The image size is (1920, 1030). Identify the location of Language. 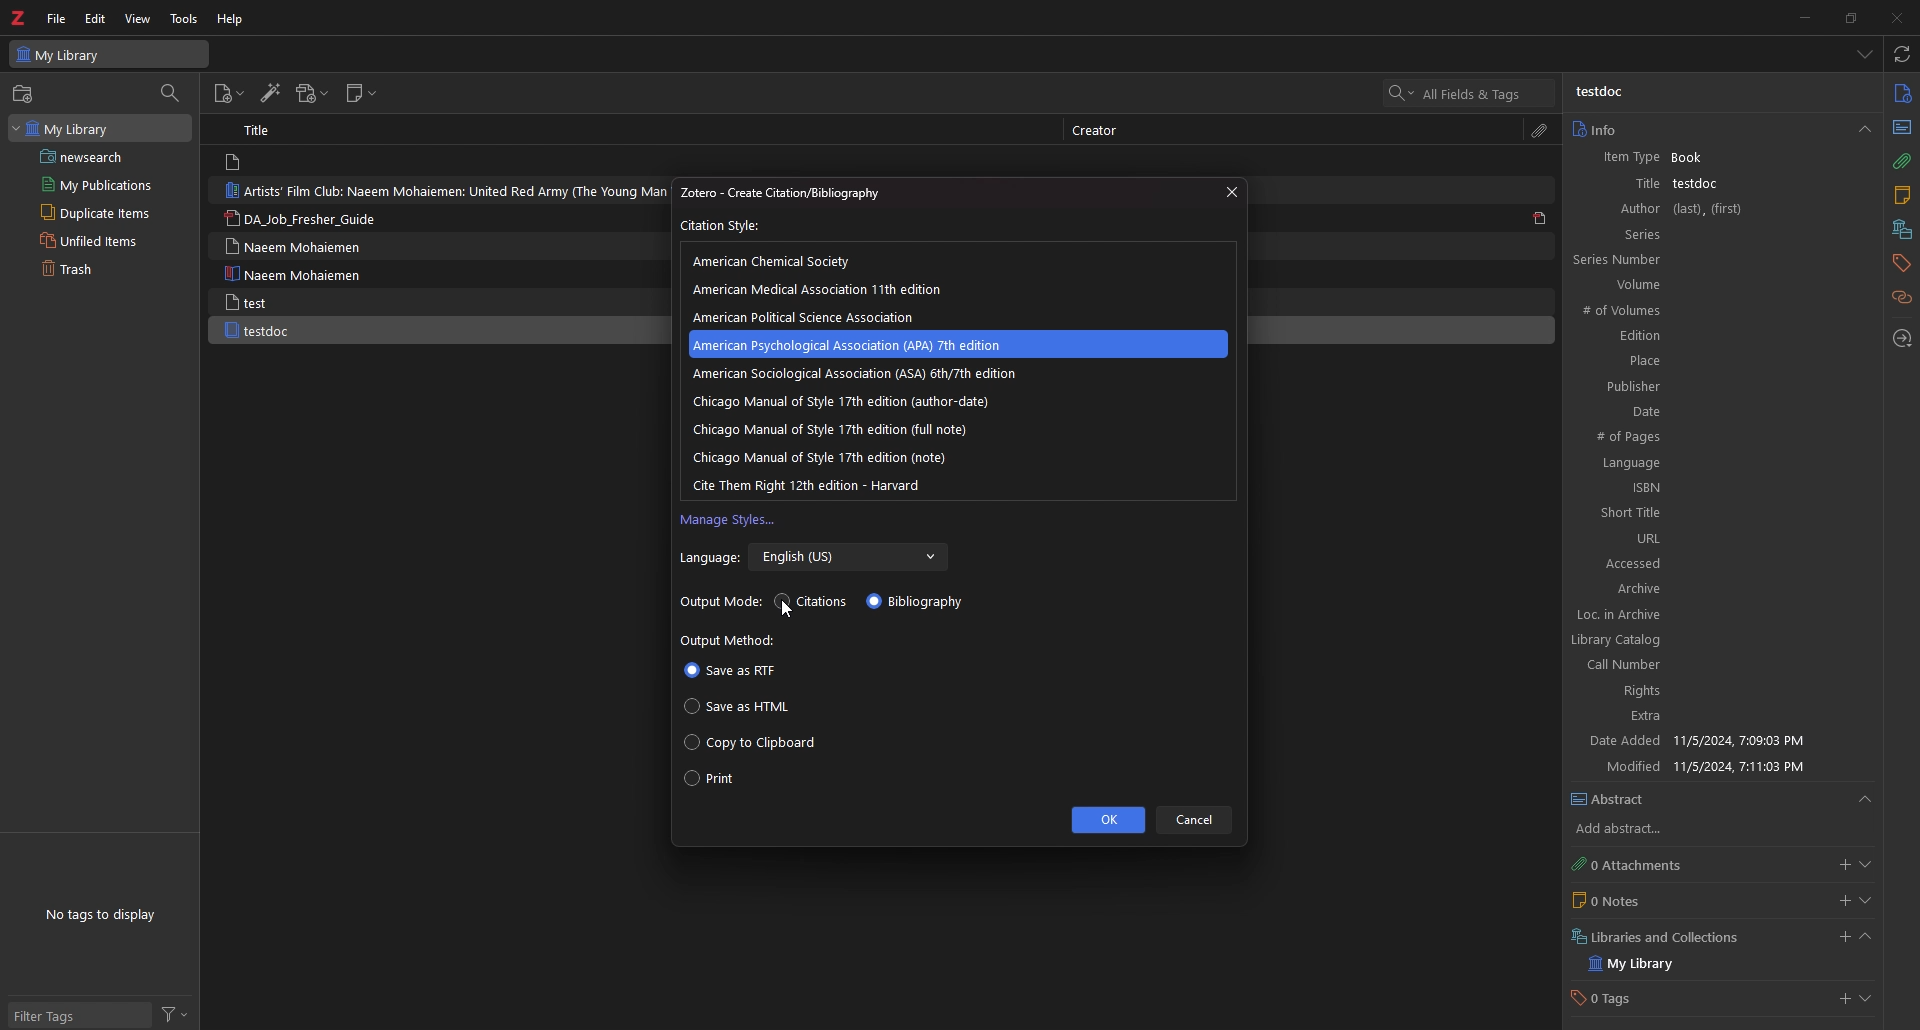
(709, 559).